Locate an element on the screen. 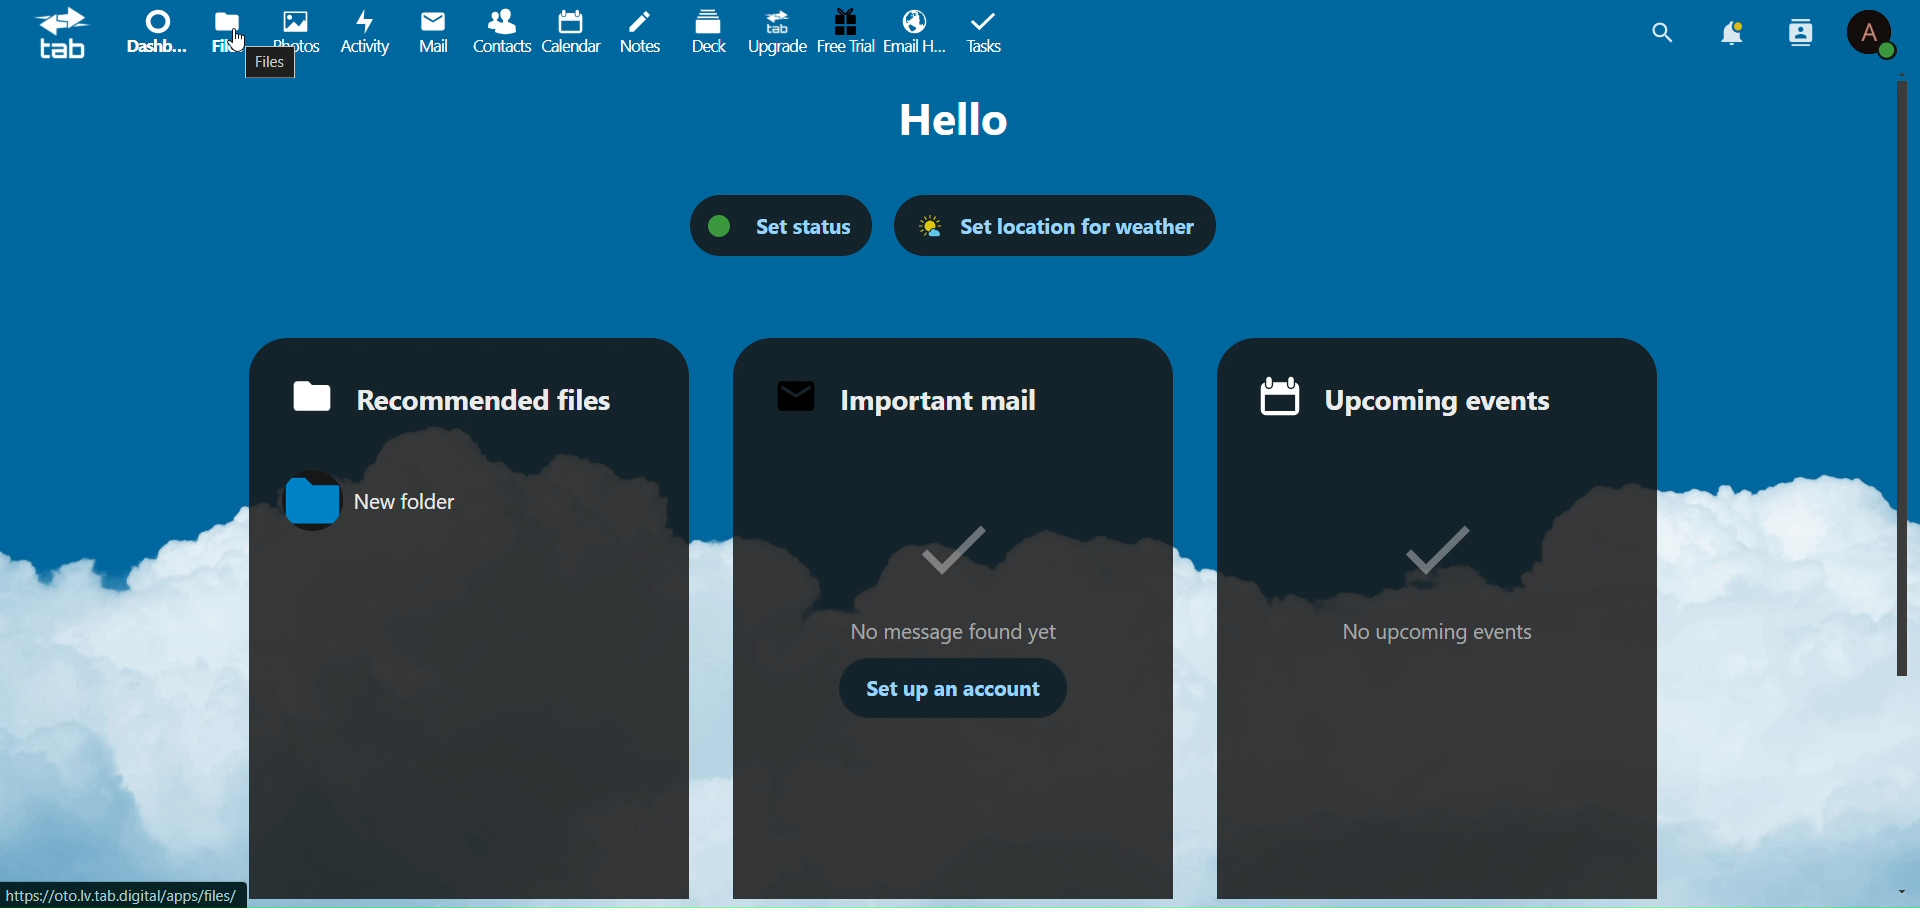  New Folder is located at coordinates (368, 502).